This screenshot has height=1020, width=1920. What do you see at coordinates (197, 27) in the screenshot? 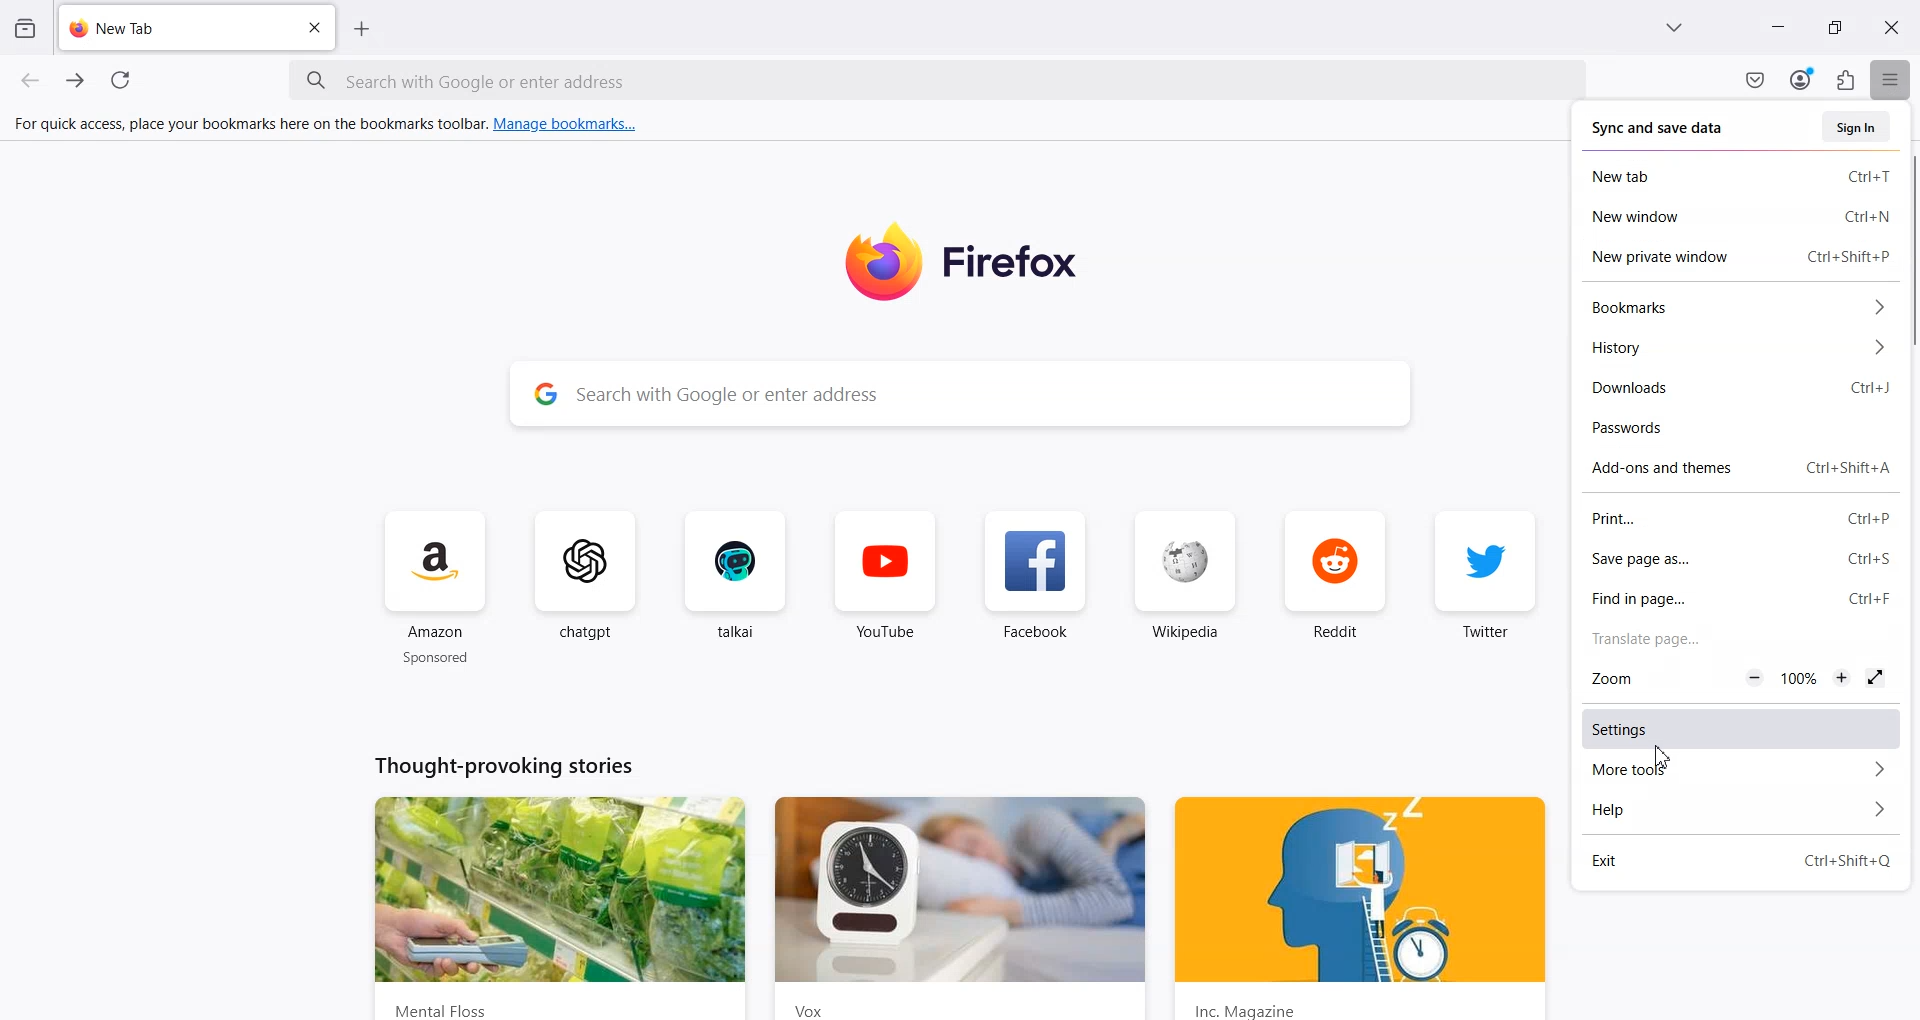
I see `New Tab` at bounding box center [197, 27].